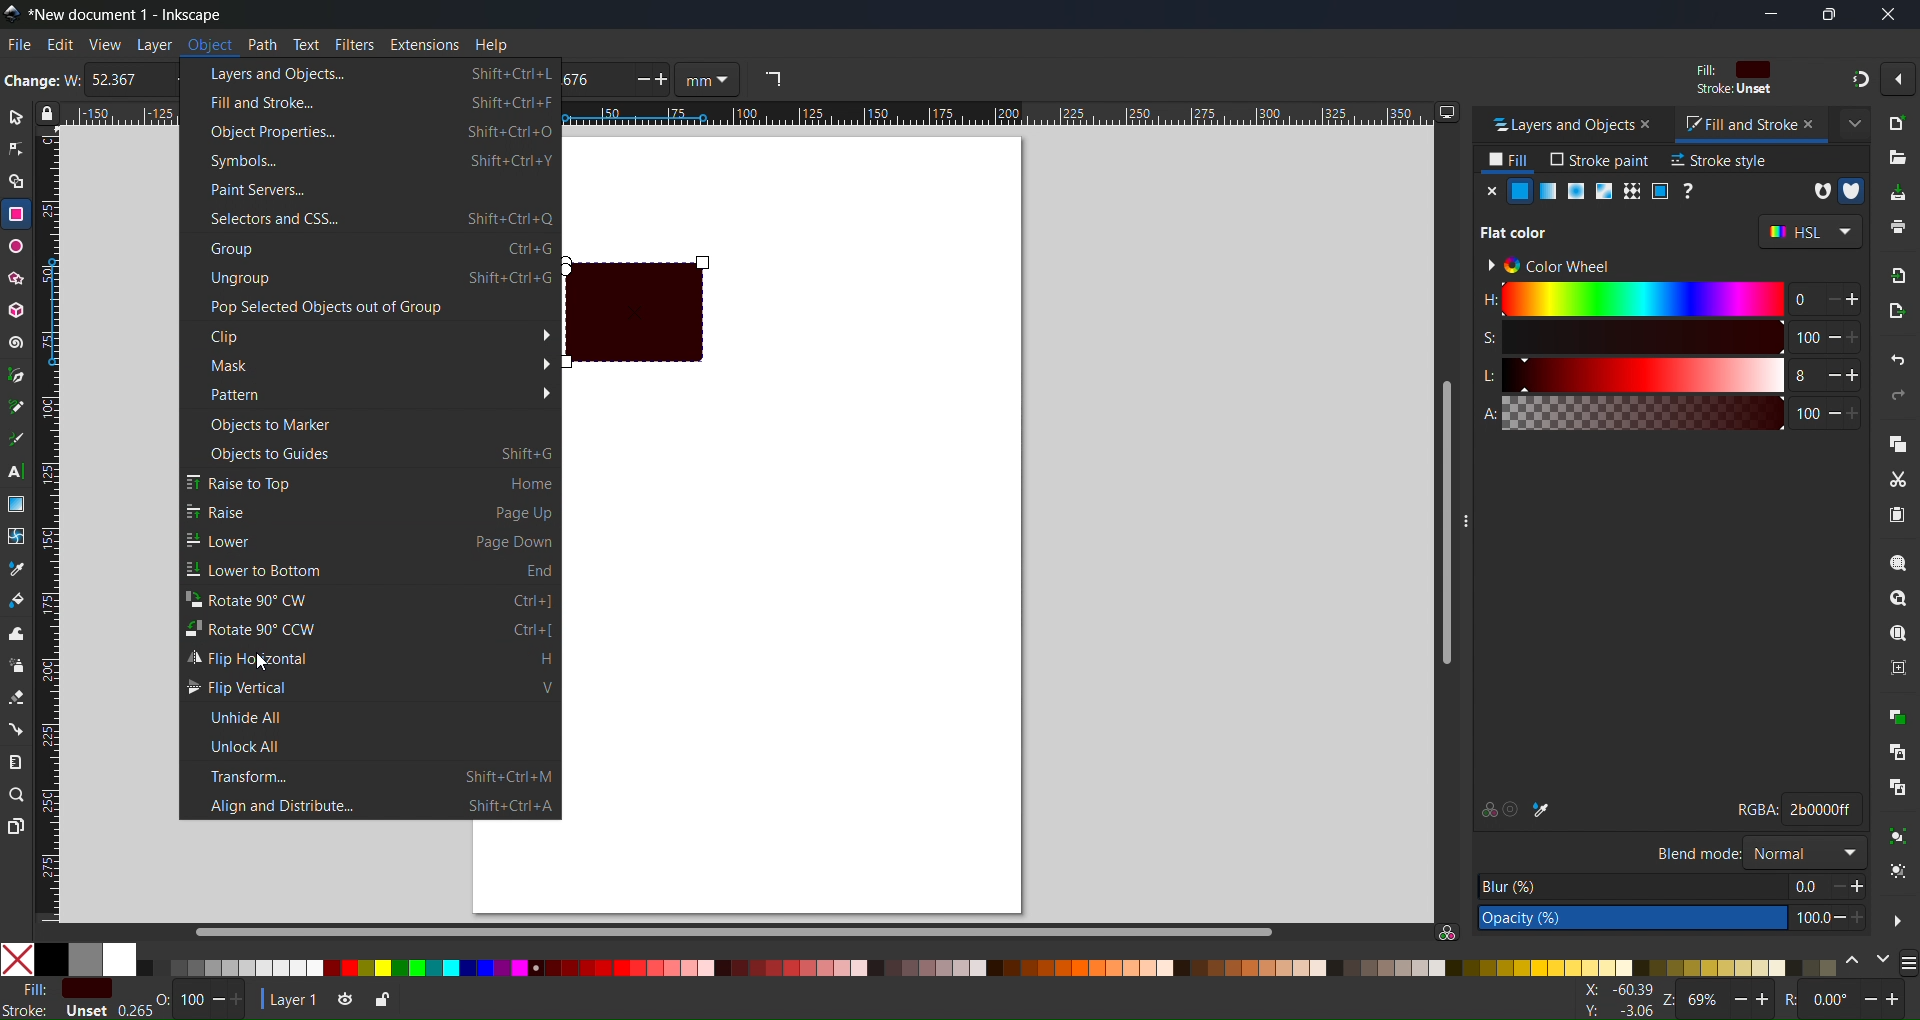  What do you see at coordinates (60, 45) in the screenshot?
I see `Edit` at bounding box center [60, 45].